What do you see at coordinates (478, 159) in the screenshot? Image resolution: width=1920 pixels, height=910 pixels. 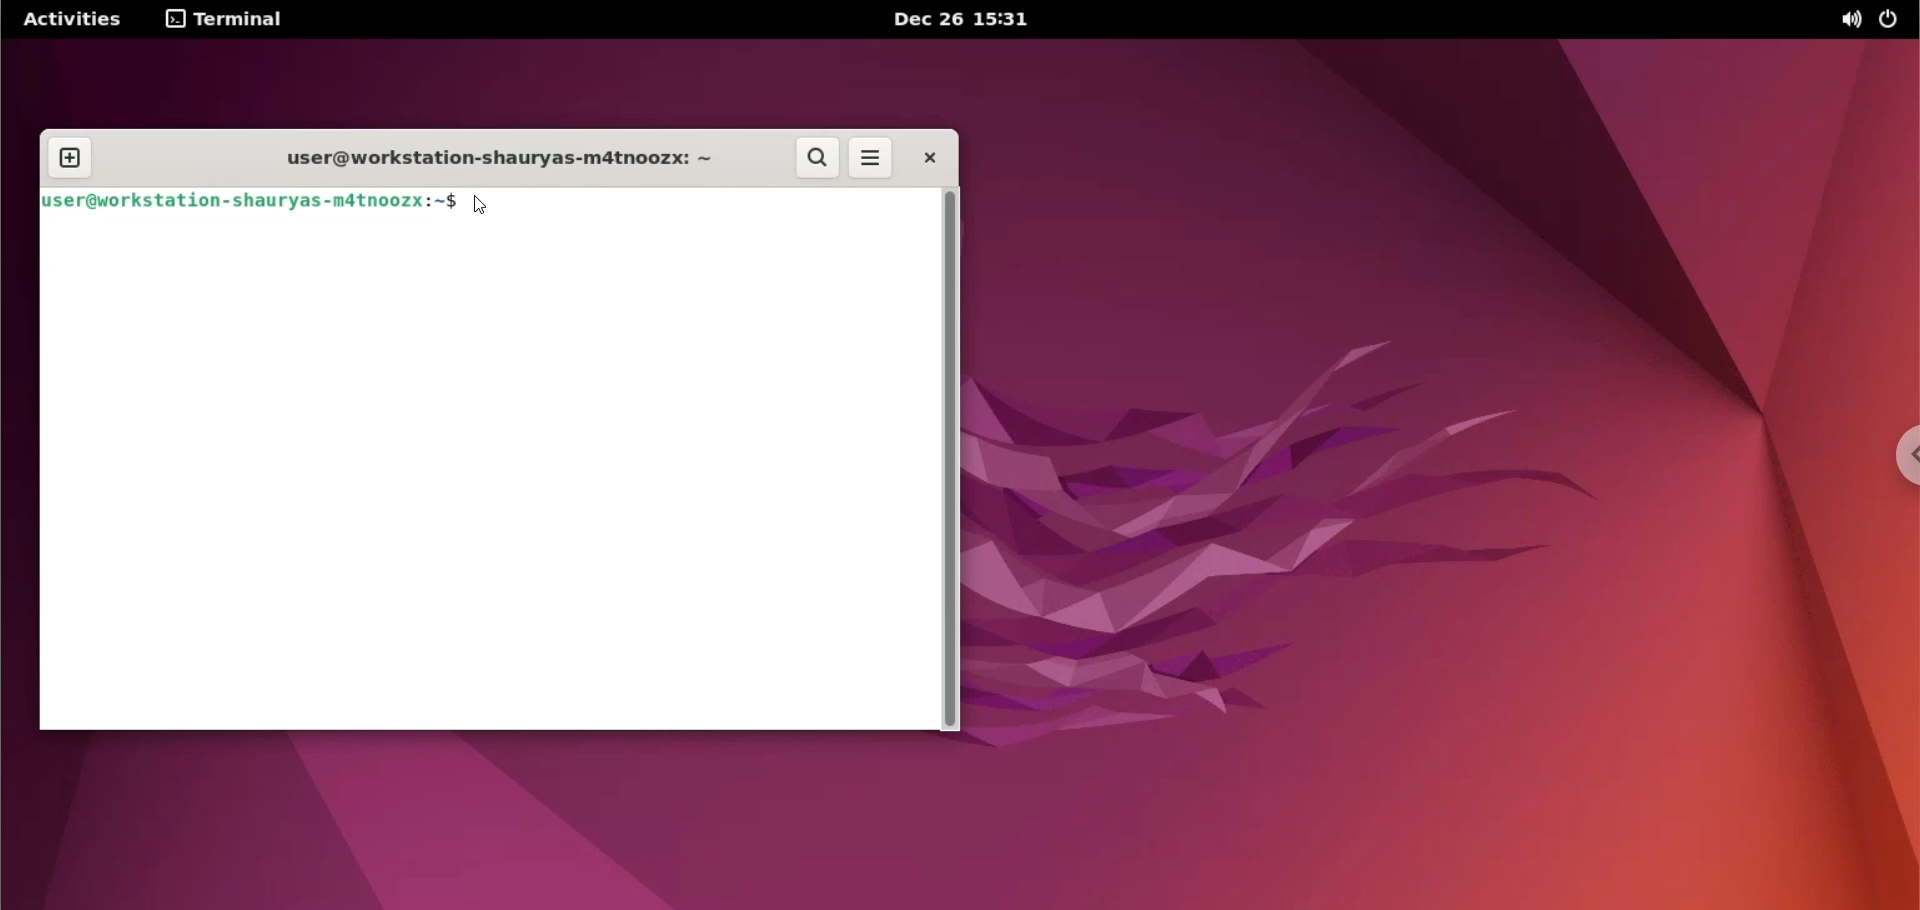 I see `user@workstation-shauryas-mdtnoozx:~` at bounding box center [478, 159].